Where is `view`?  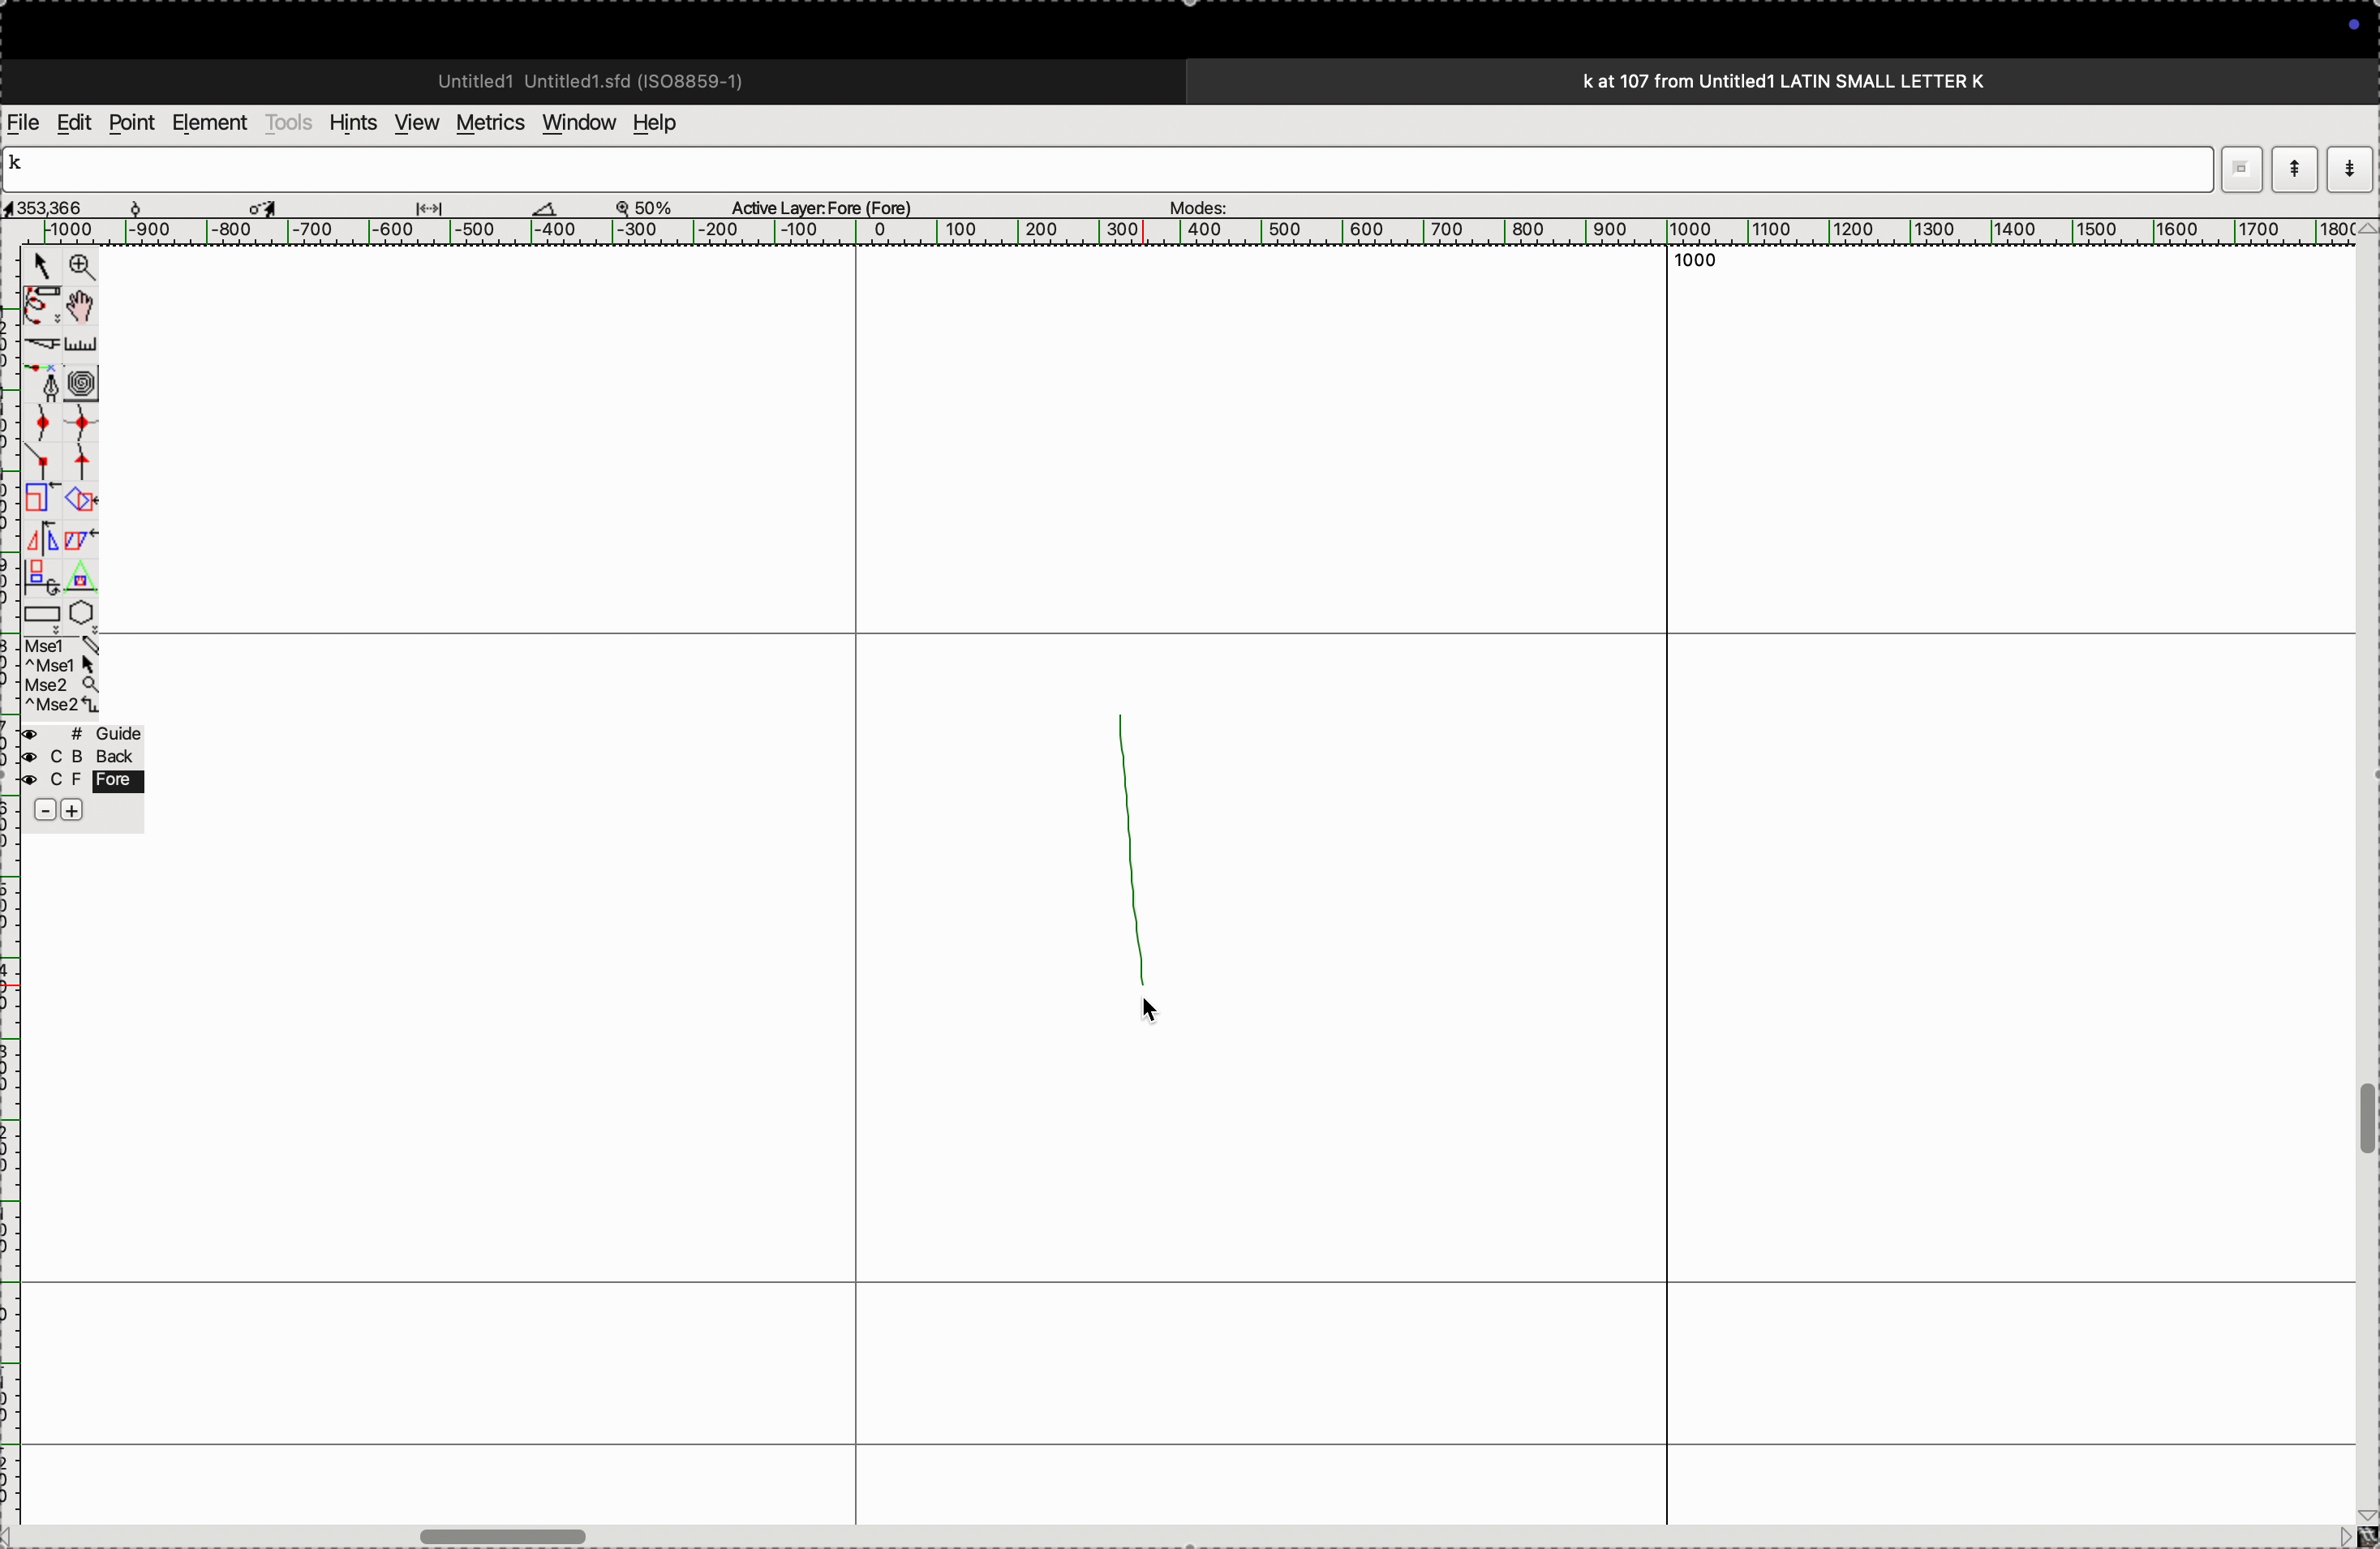 view is located at coordinates (411, 123).